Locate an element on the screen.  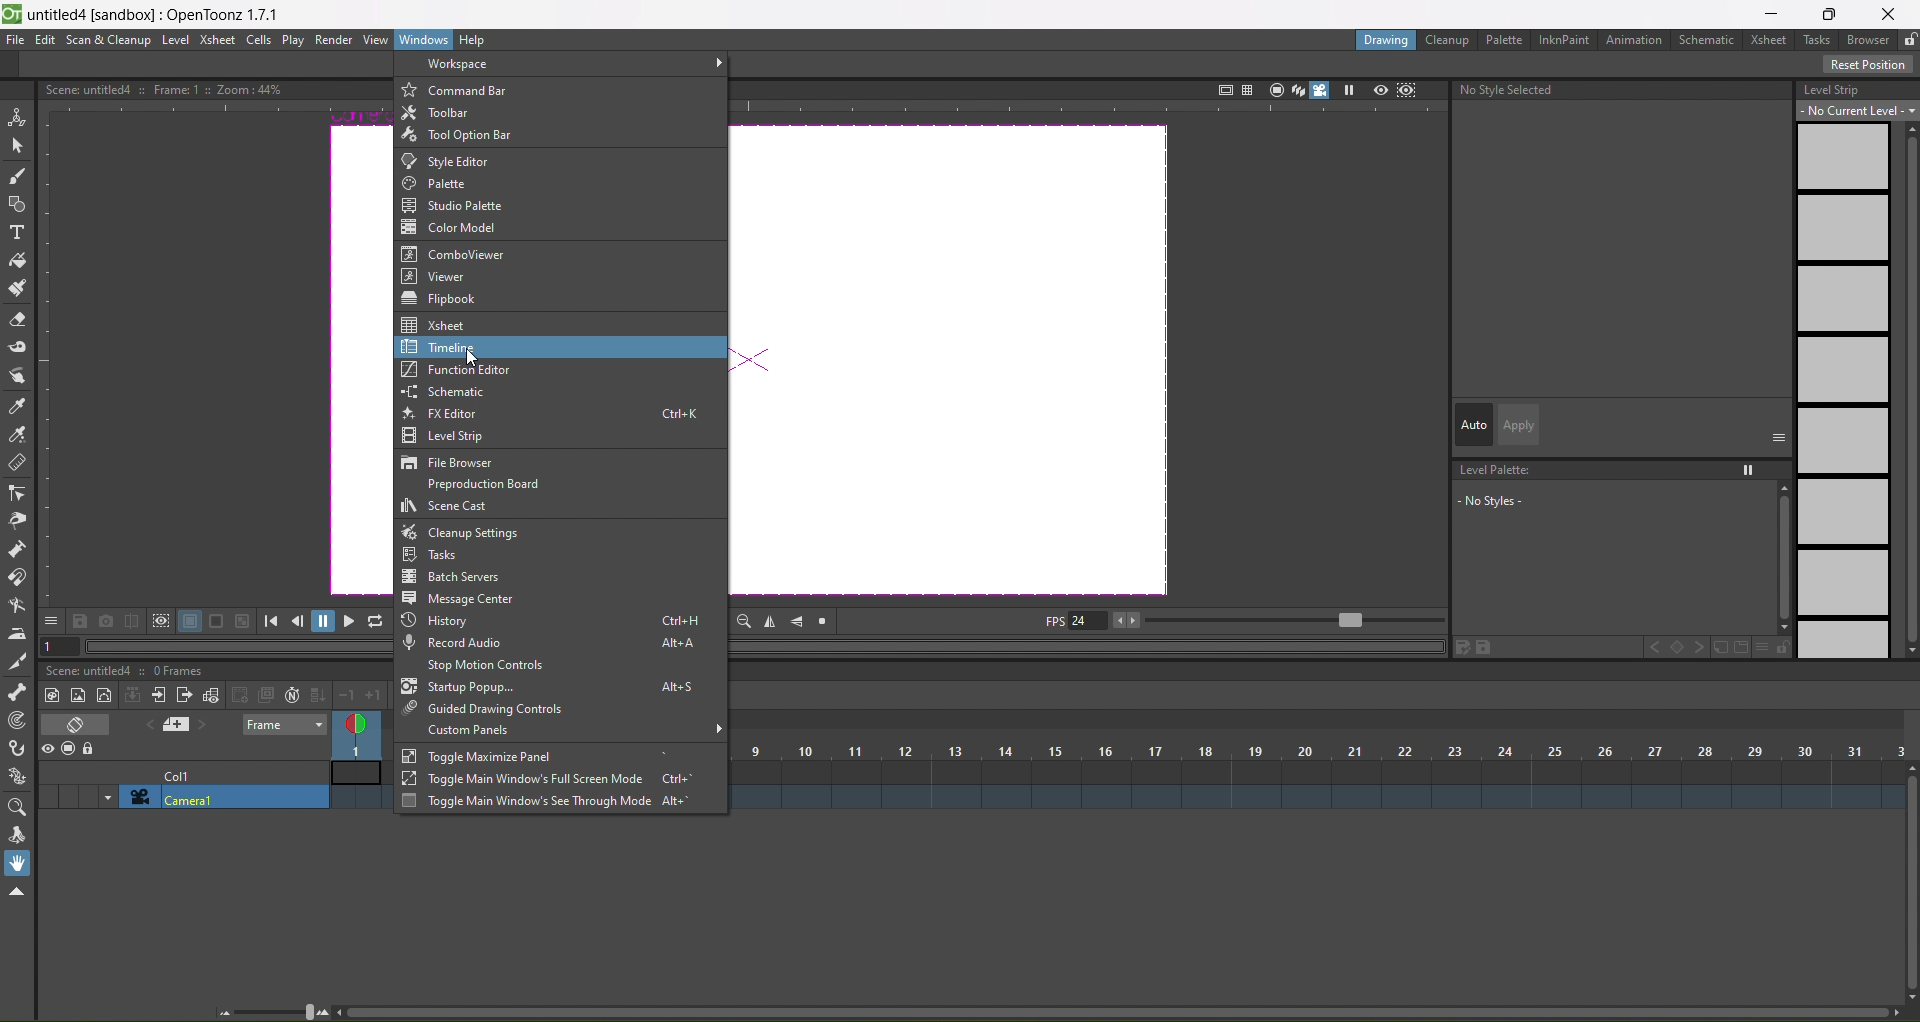
guided drawing controls is located at coordinates (488, 708).